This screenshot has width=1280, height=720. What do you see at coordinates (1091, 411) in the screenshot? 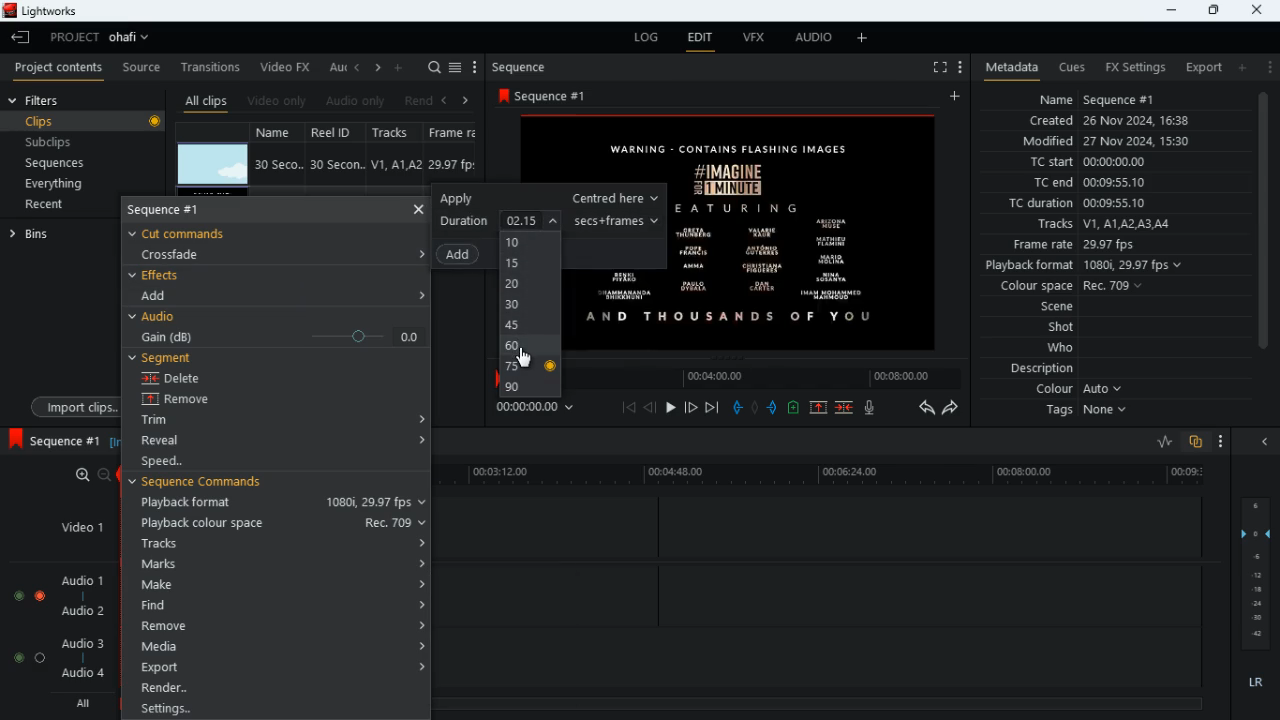
I see `tags` at bounding box center [1091, 411].